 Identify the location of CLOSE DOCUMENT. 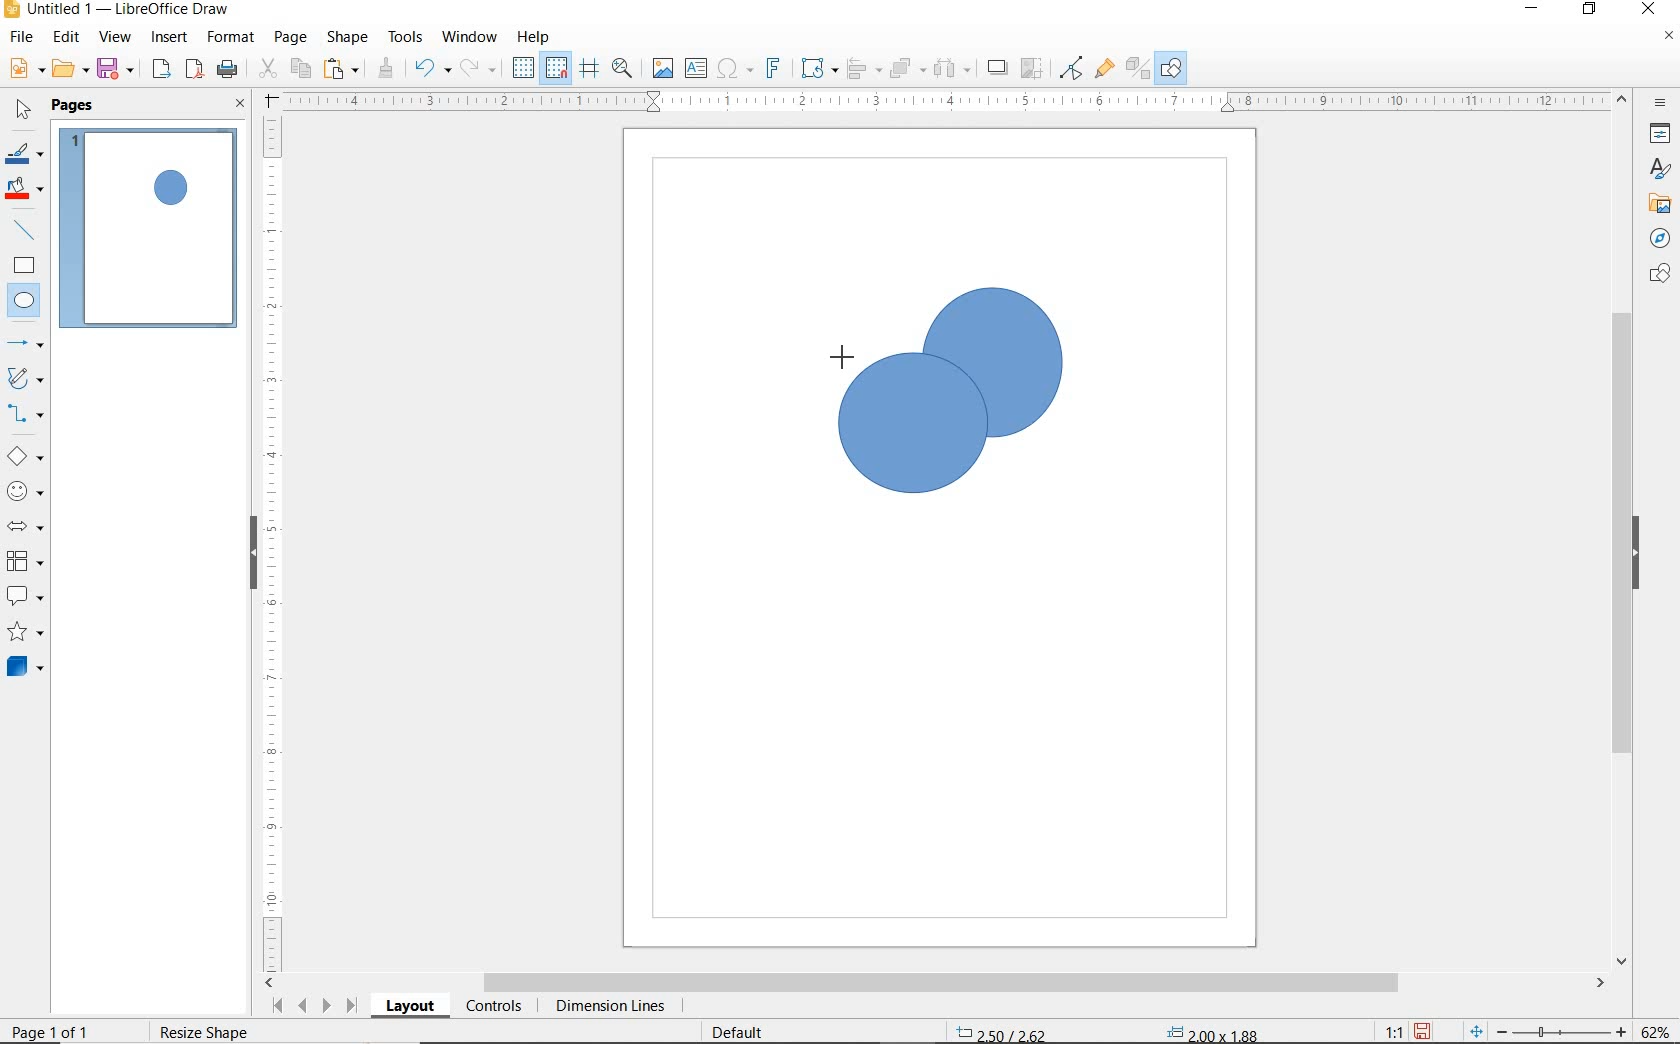
(1668, 38).